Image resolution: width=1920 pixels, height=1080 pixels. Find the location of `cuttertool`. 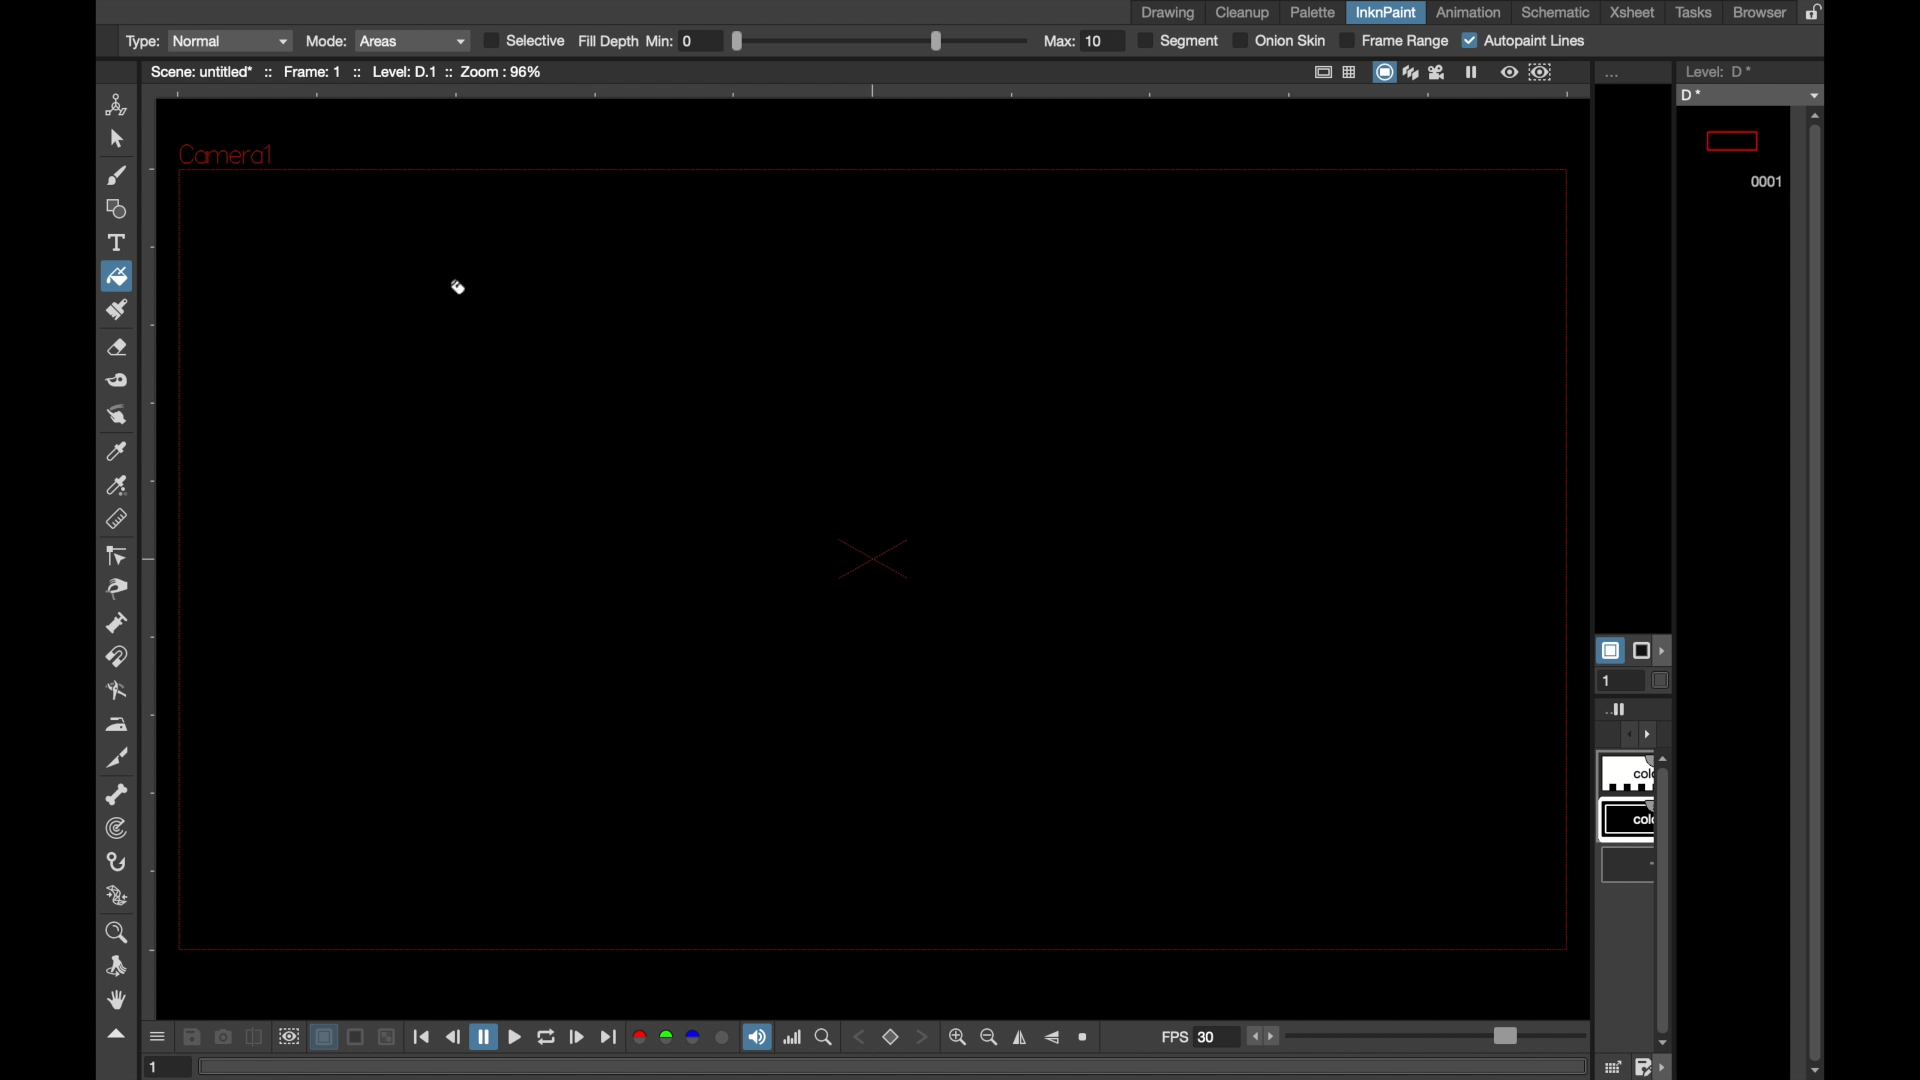

cuttertool is located at coordinates (119, 758).